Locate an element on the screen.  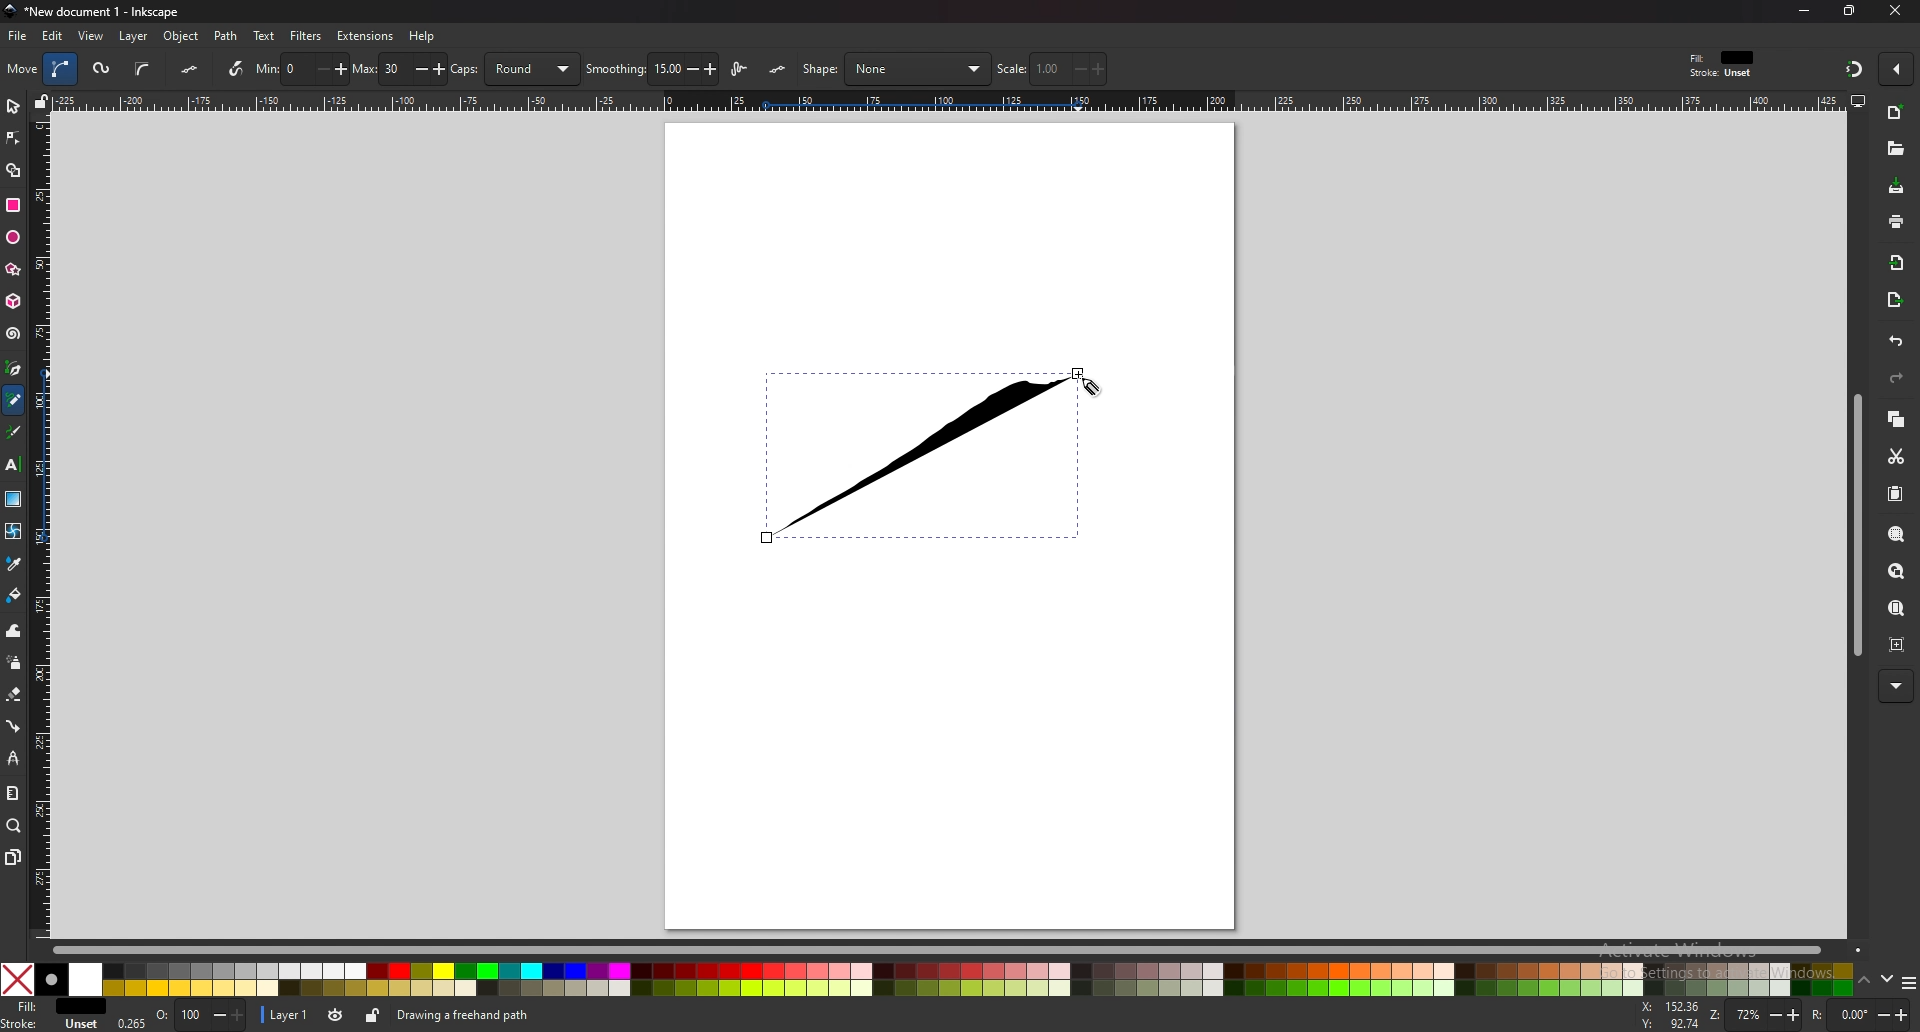
gradient is located at coordinates (13, 498).